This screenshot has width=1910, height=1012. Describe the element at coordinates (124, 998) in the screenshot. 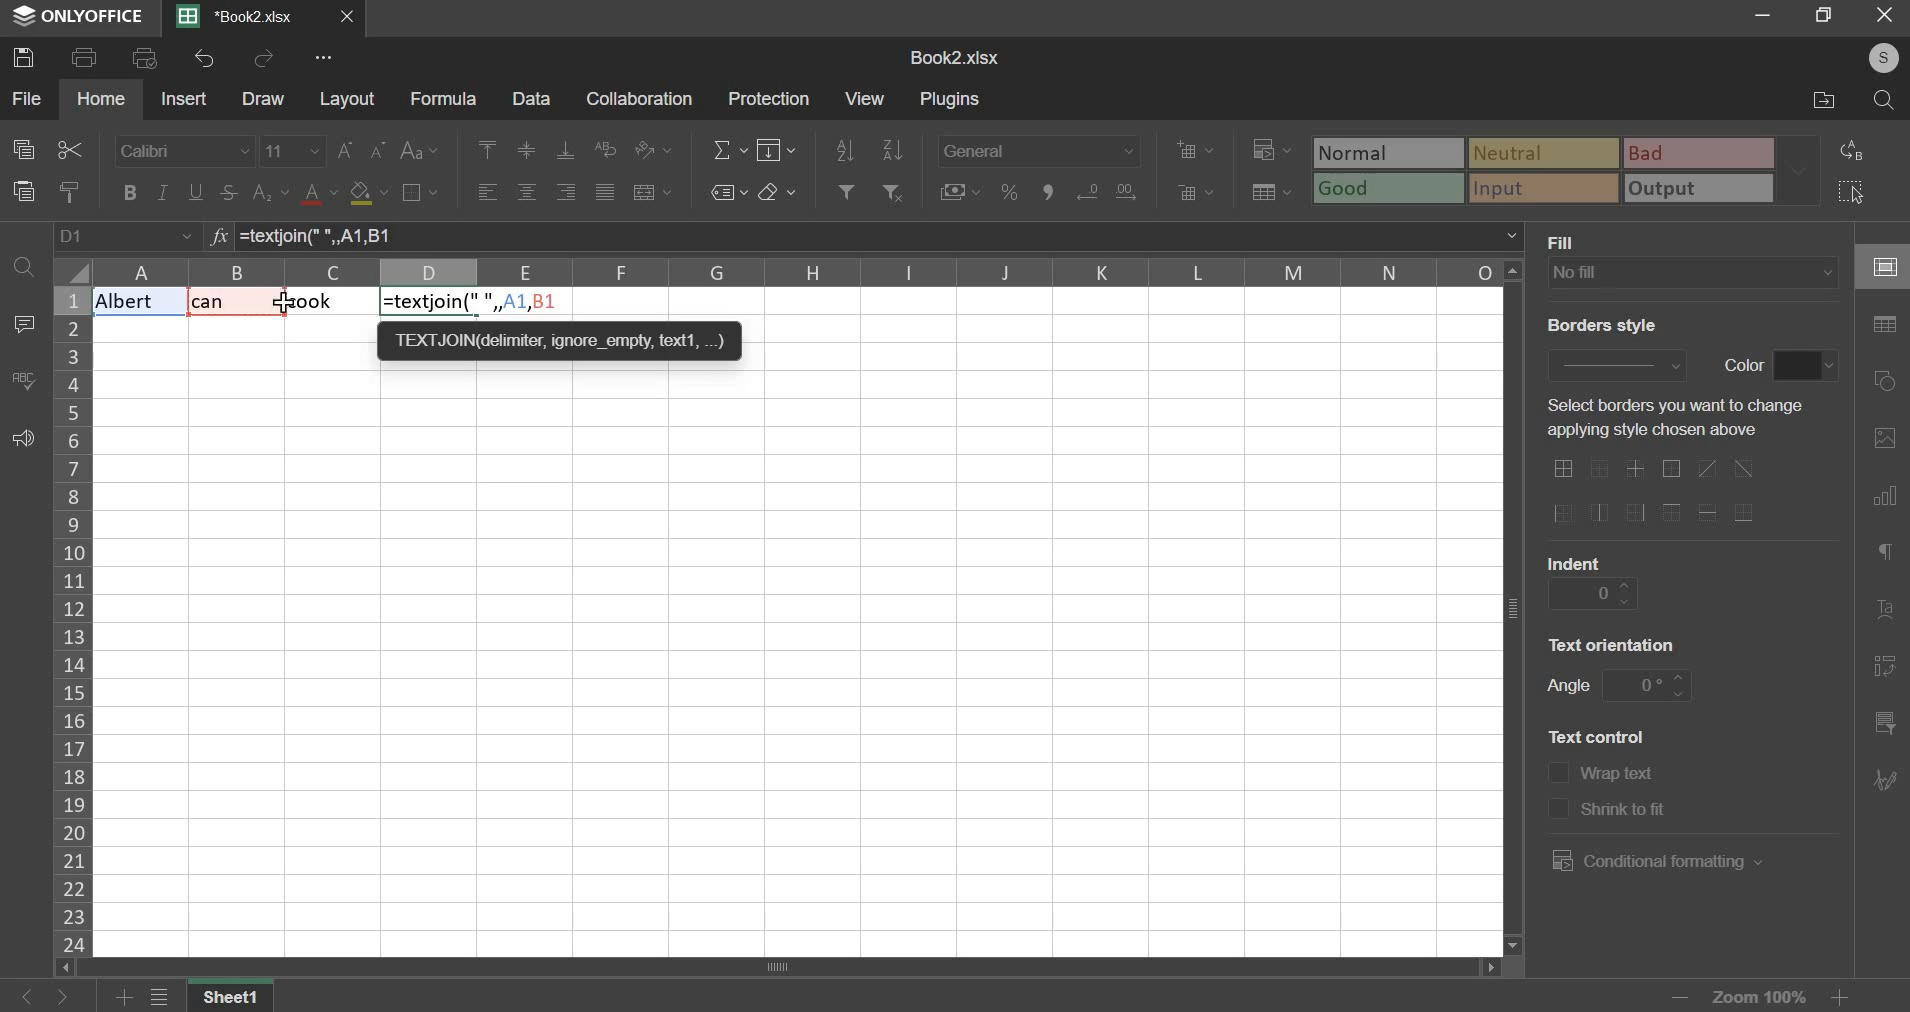

I see `add sheets` at that location.